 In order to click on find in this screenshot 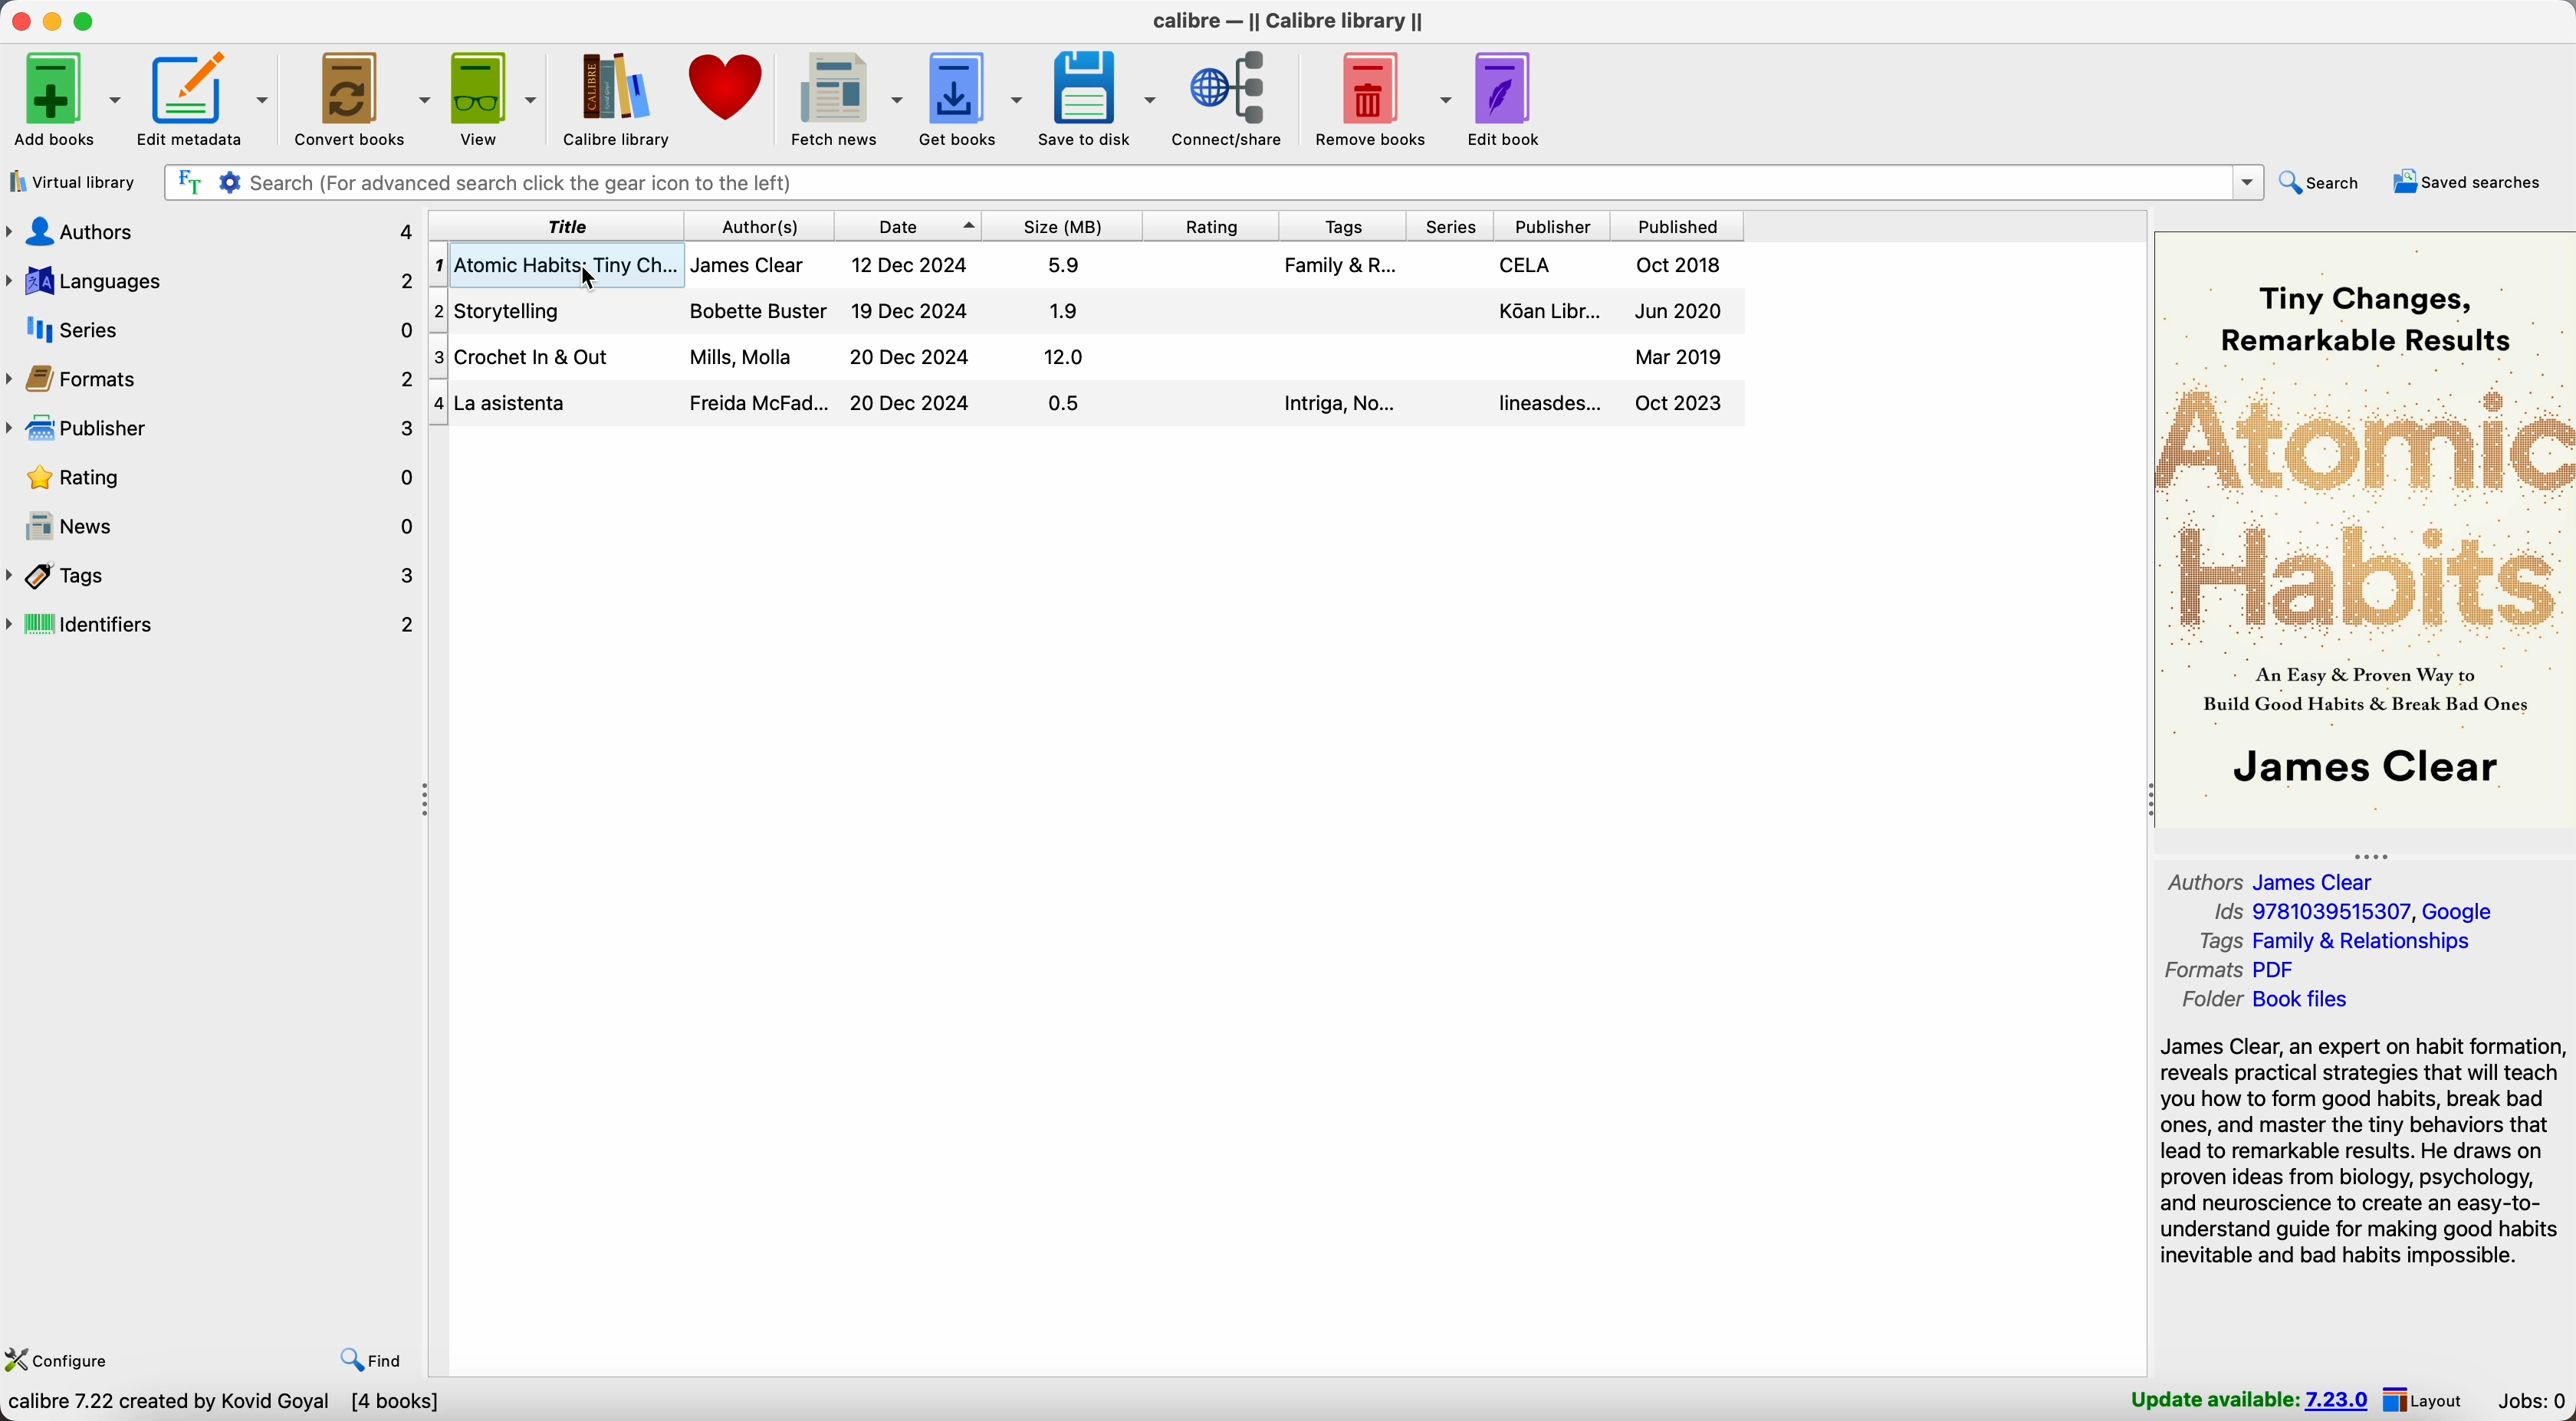, I will do `click(365, 1358)`.